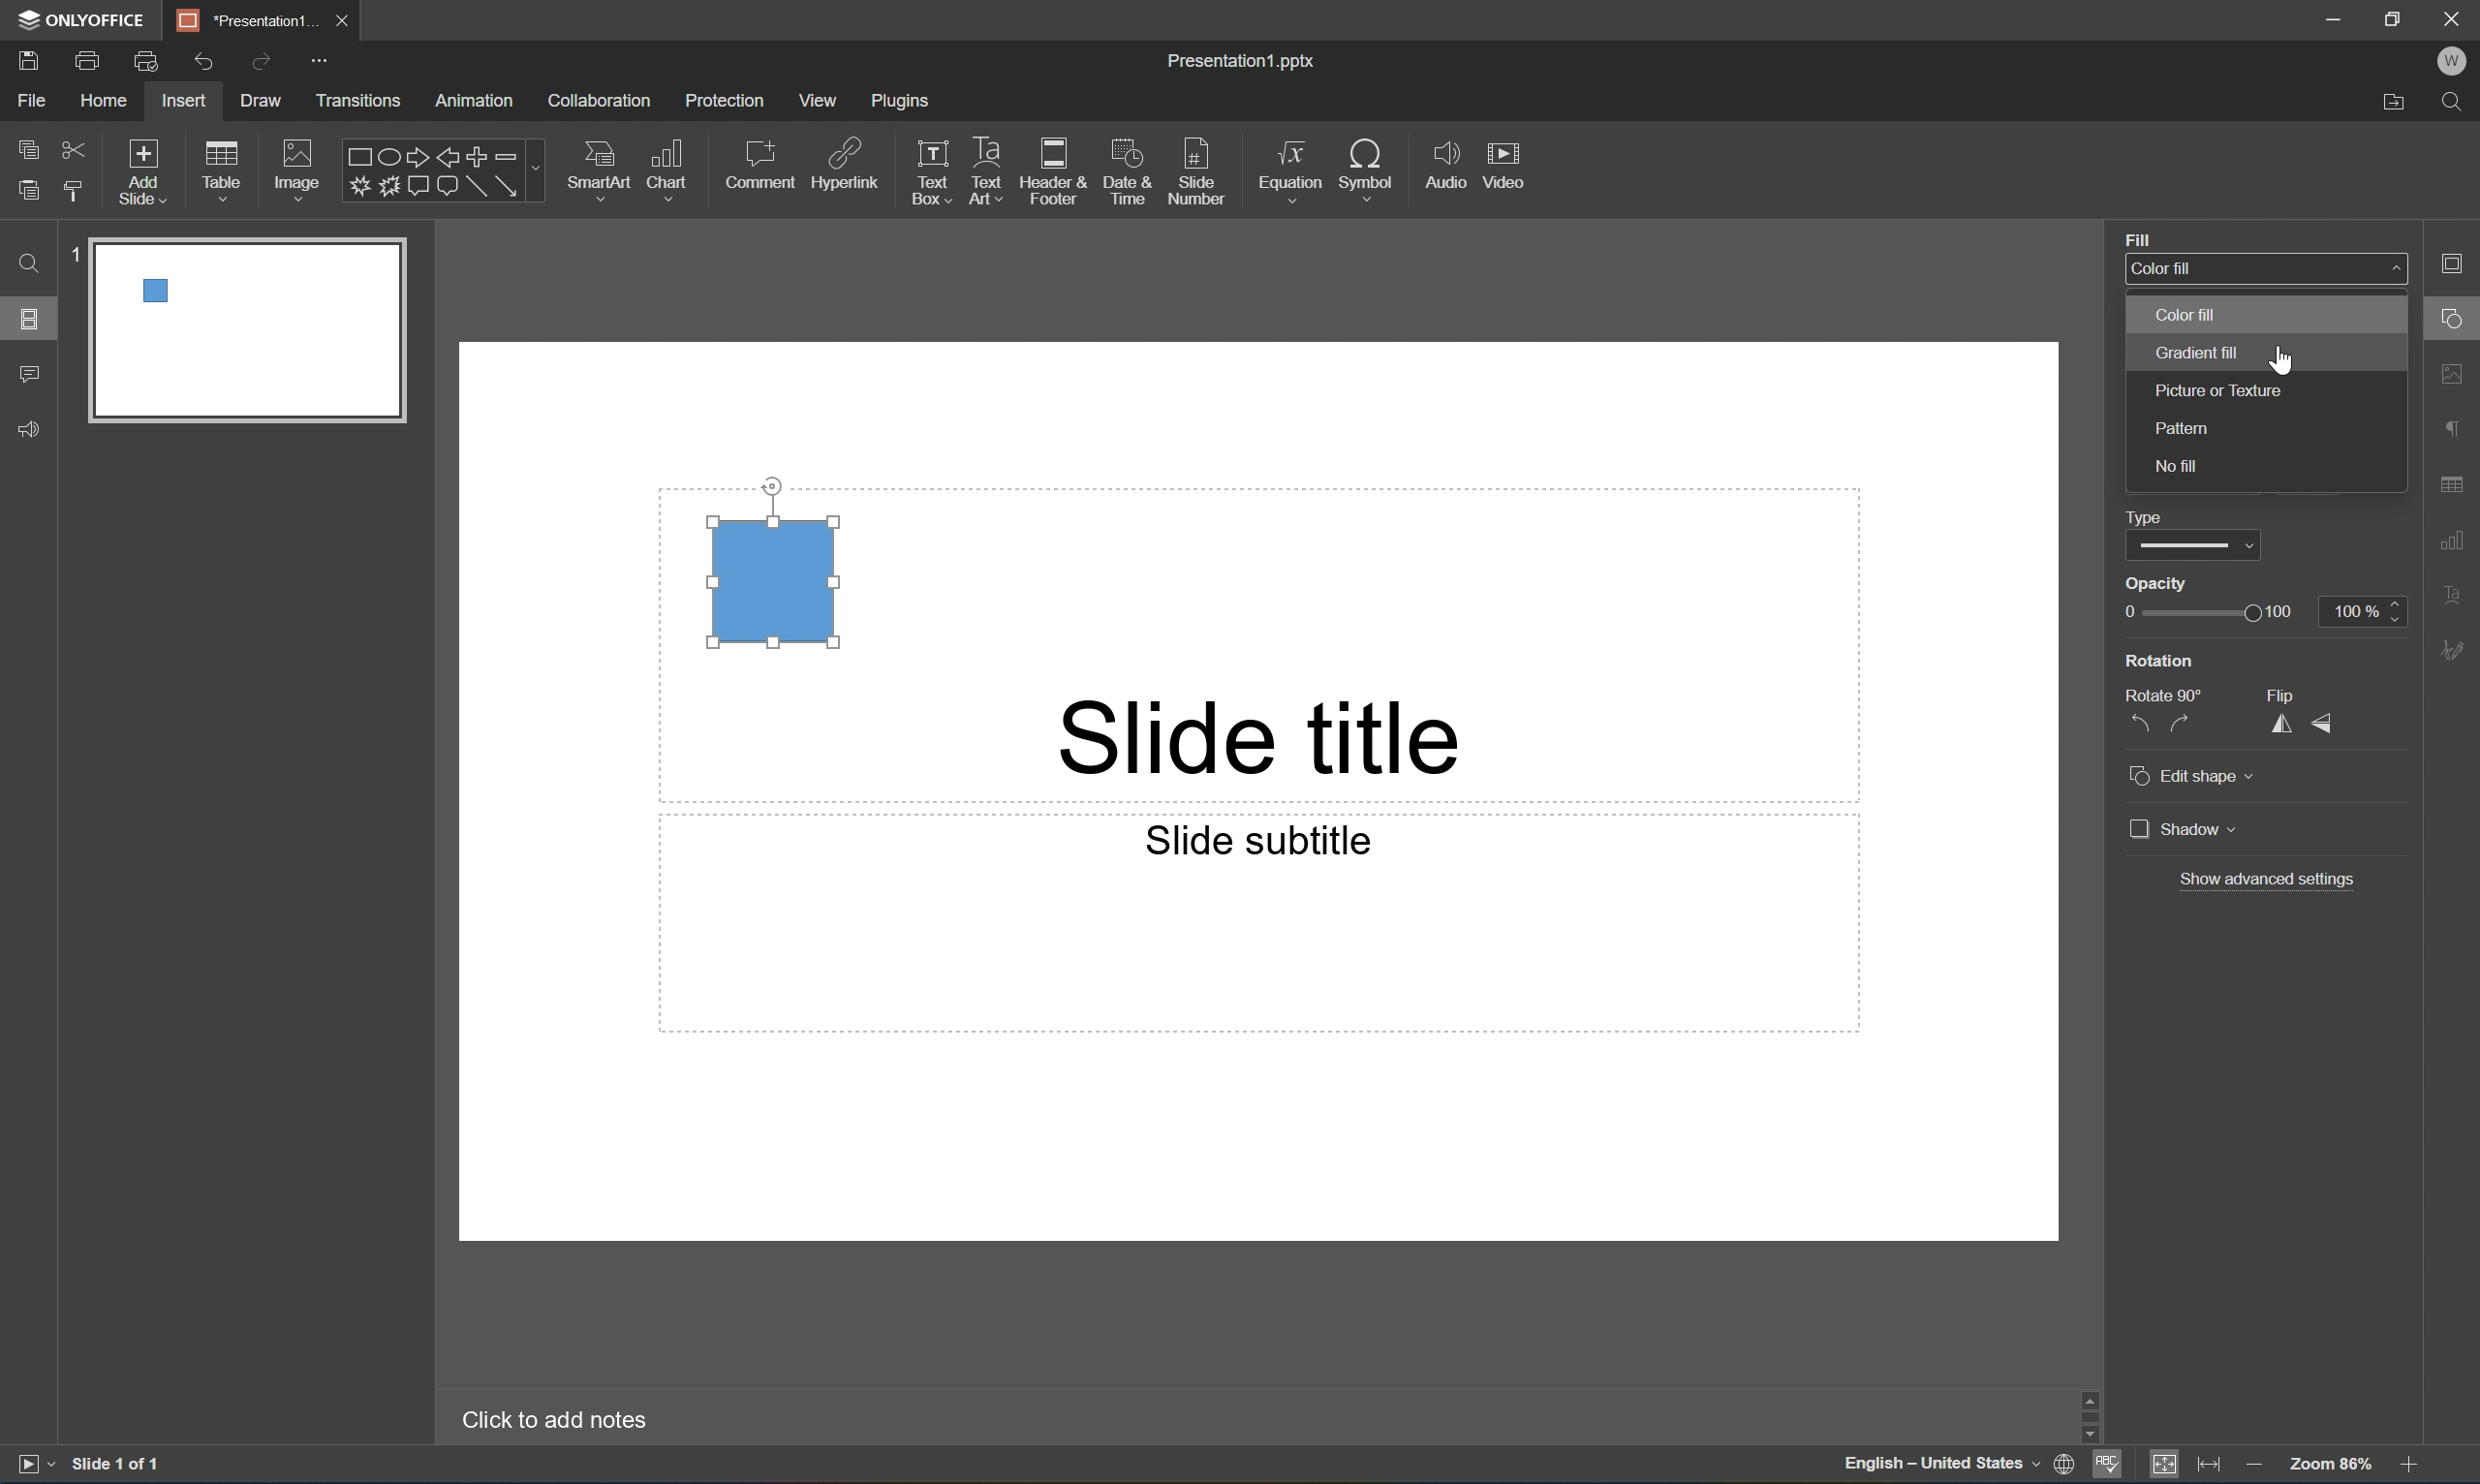  What do you see at coordinates (1053, 171) in the screenshot?
I see `Header & Footer` at bounding box center [1053, 171].